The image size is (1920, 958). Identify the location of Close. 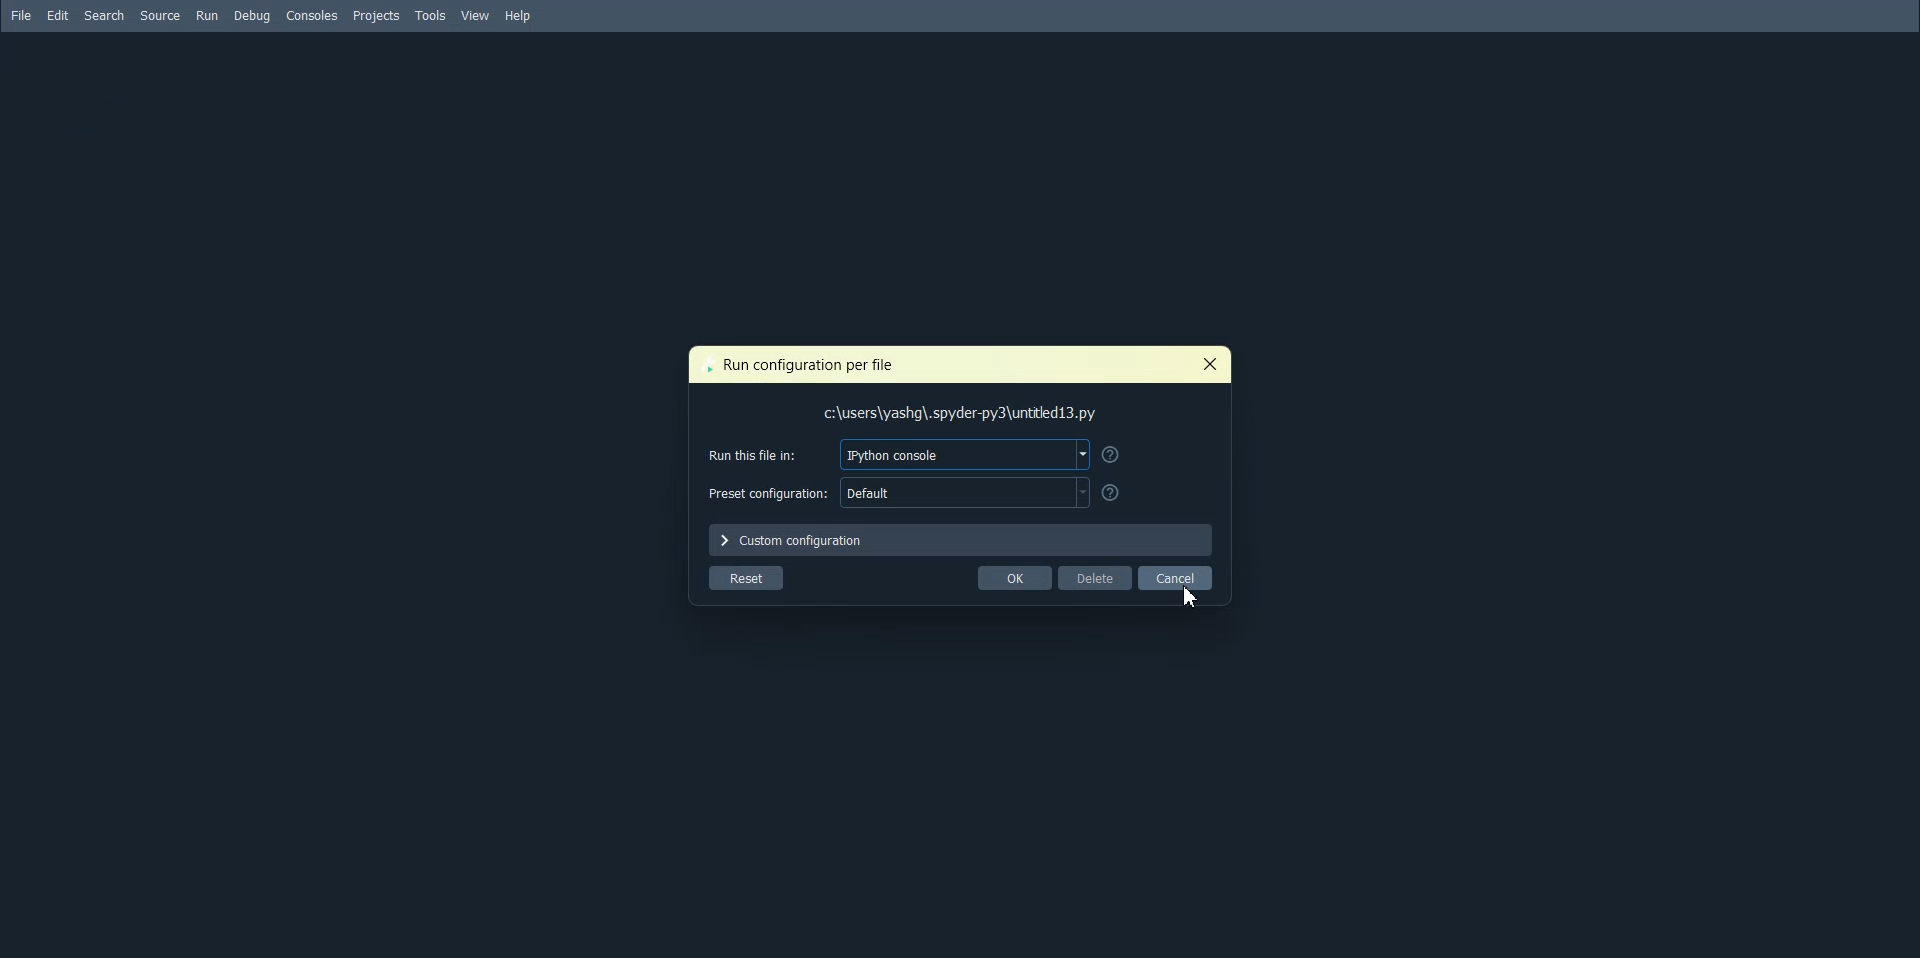
(1211, 363).